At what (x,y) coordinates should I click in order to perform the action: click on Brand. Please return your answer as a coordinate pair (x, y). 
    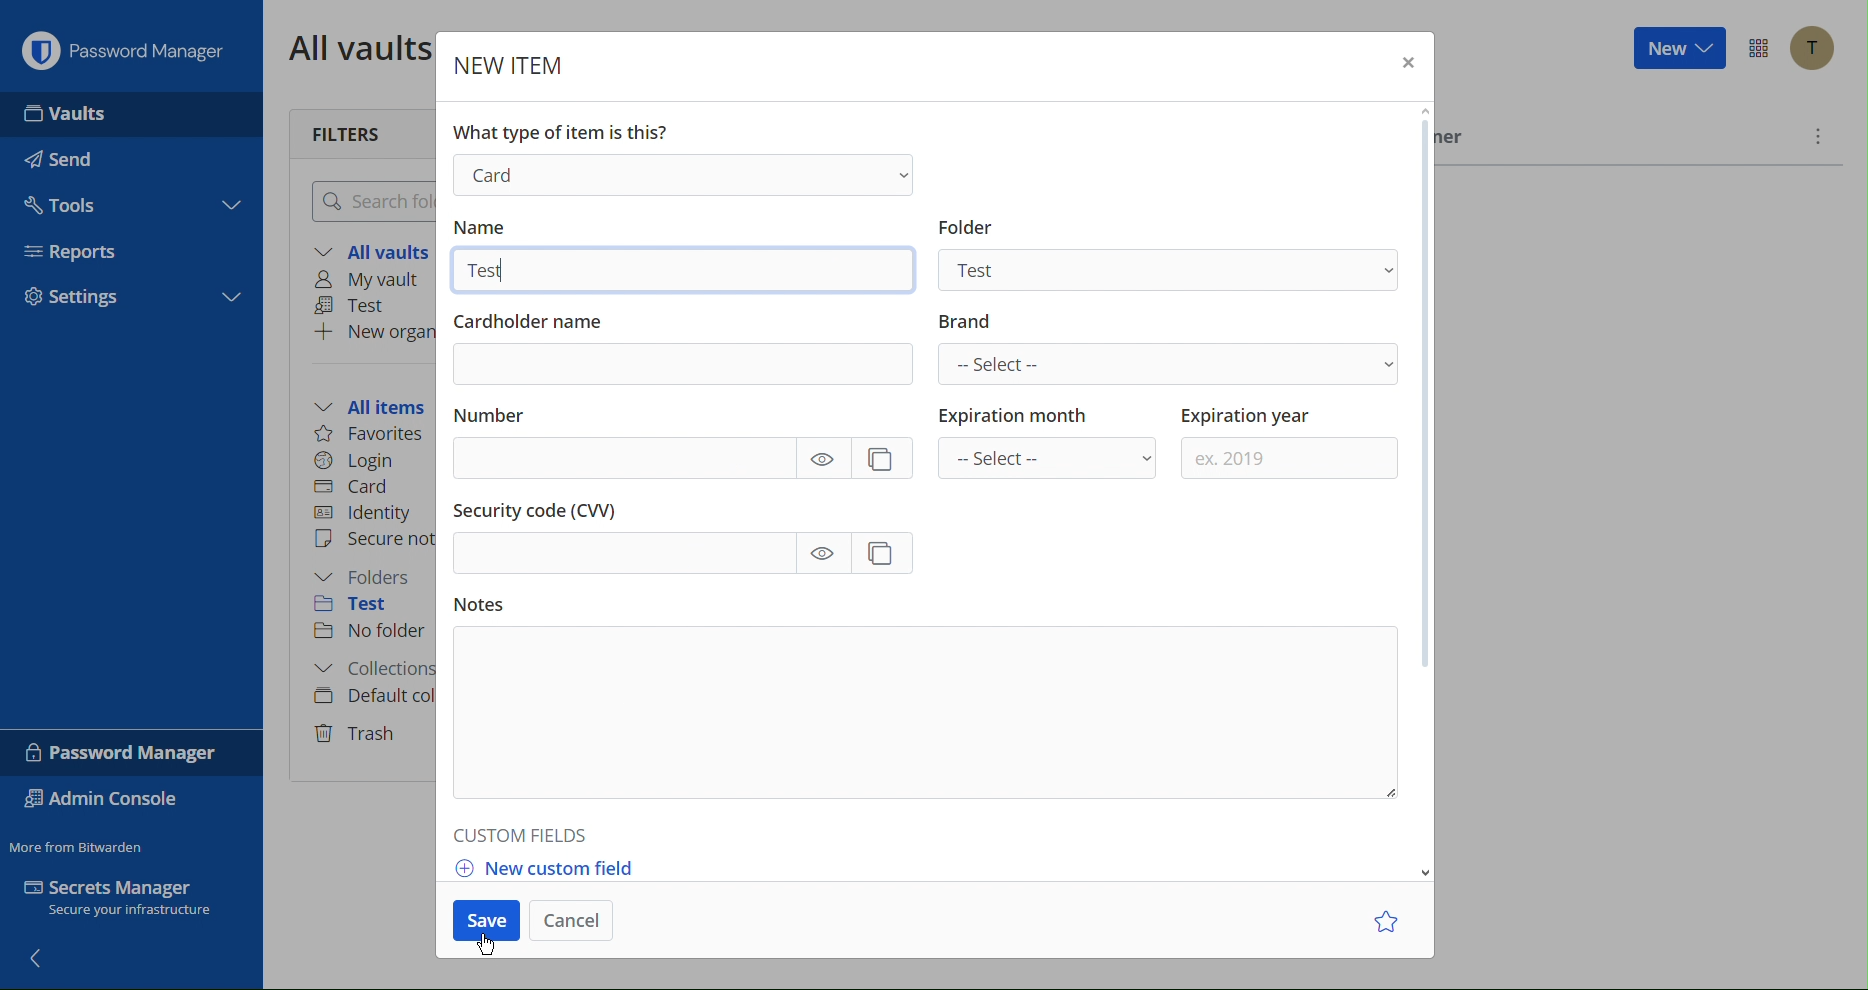
    Looking at the image, I should click on (1167, 350).